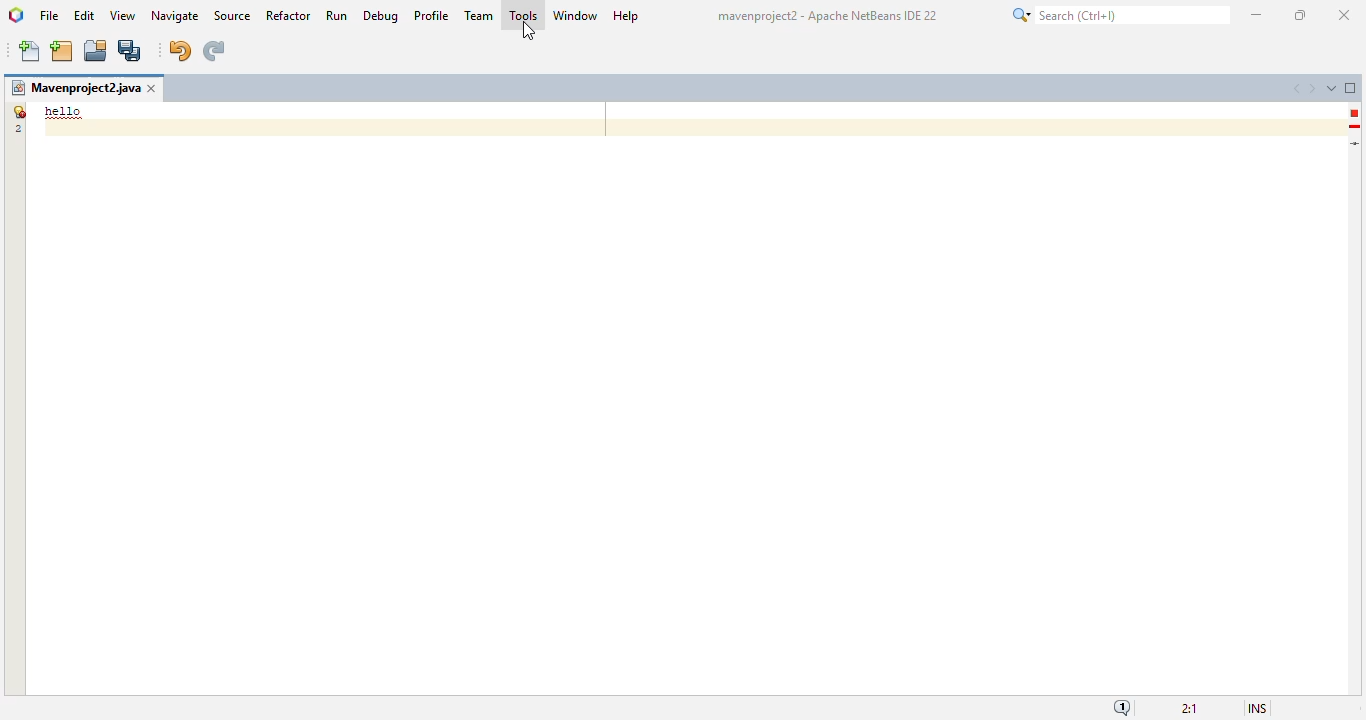  What do you see at coordinates (130, 51) in the screenshot?
I see `save all` at bounding box center [130, 51].